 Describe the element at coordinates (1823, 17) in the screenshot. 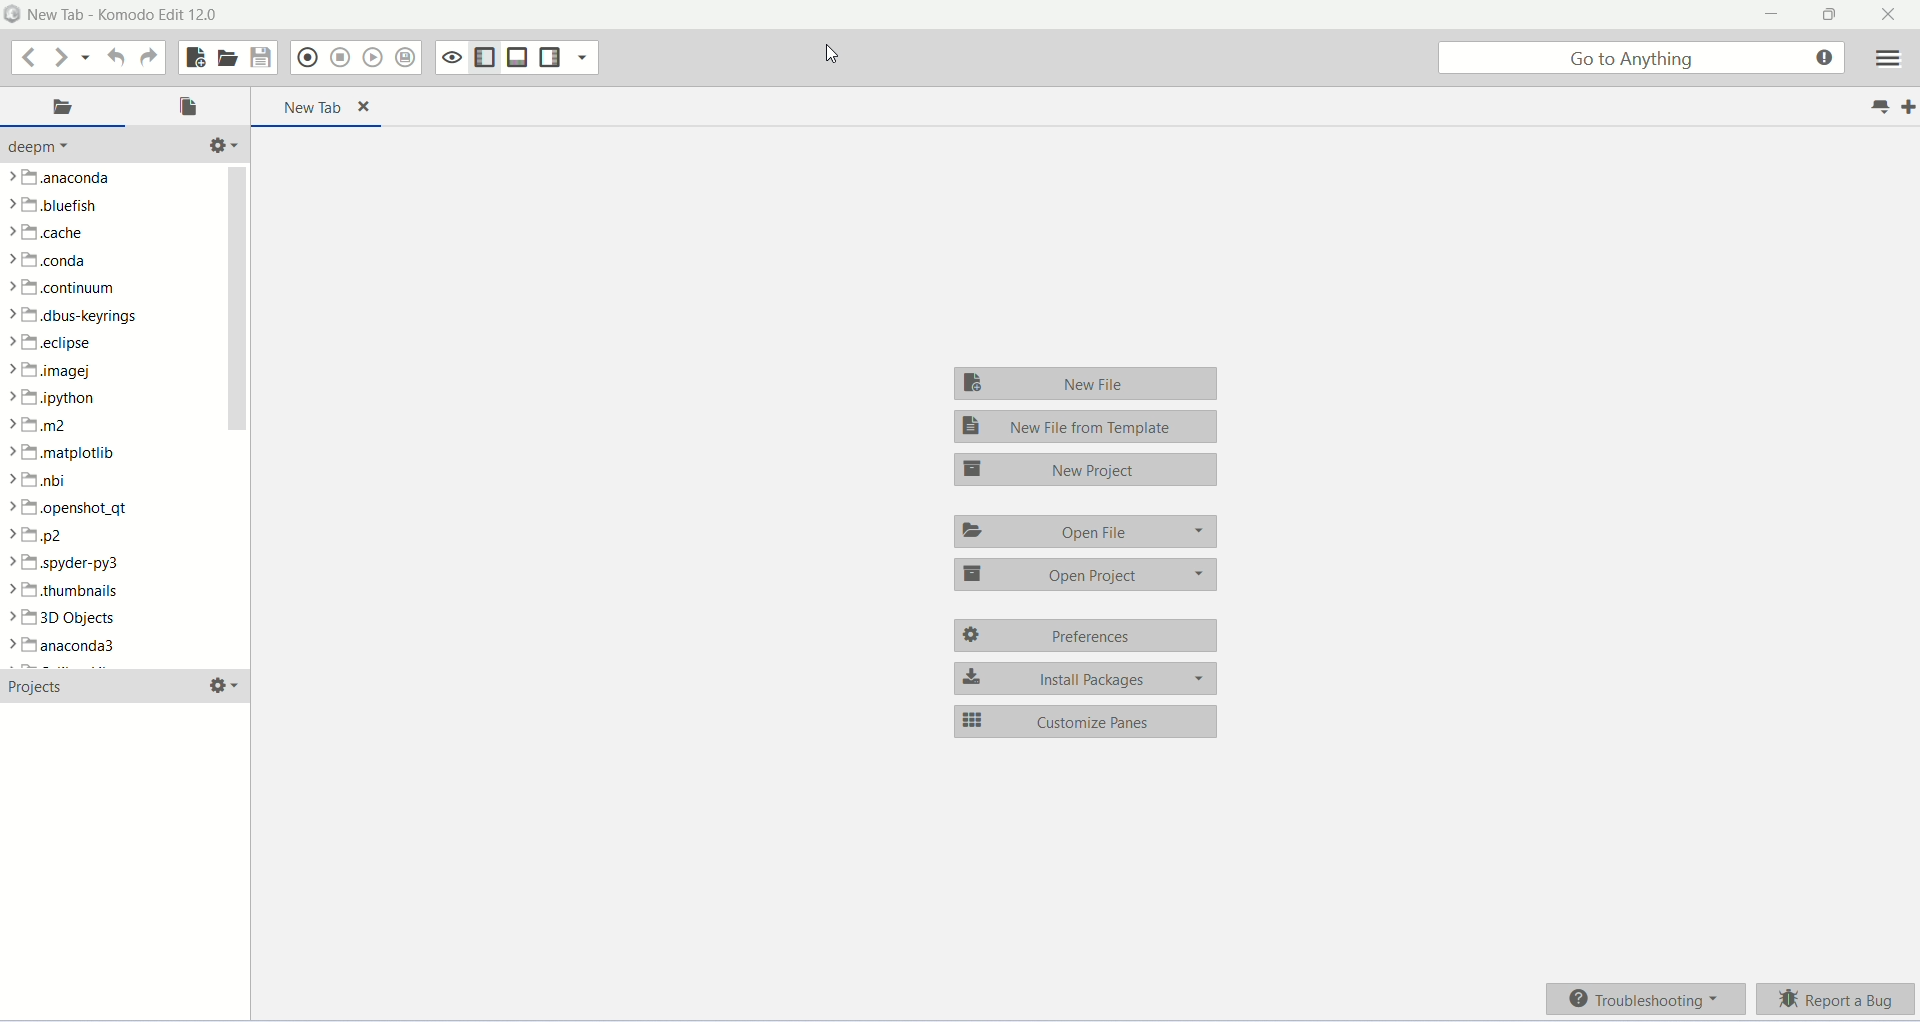

I see `maximize` at that location.